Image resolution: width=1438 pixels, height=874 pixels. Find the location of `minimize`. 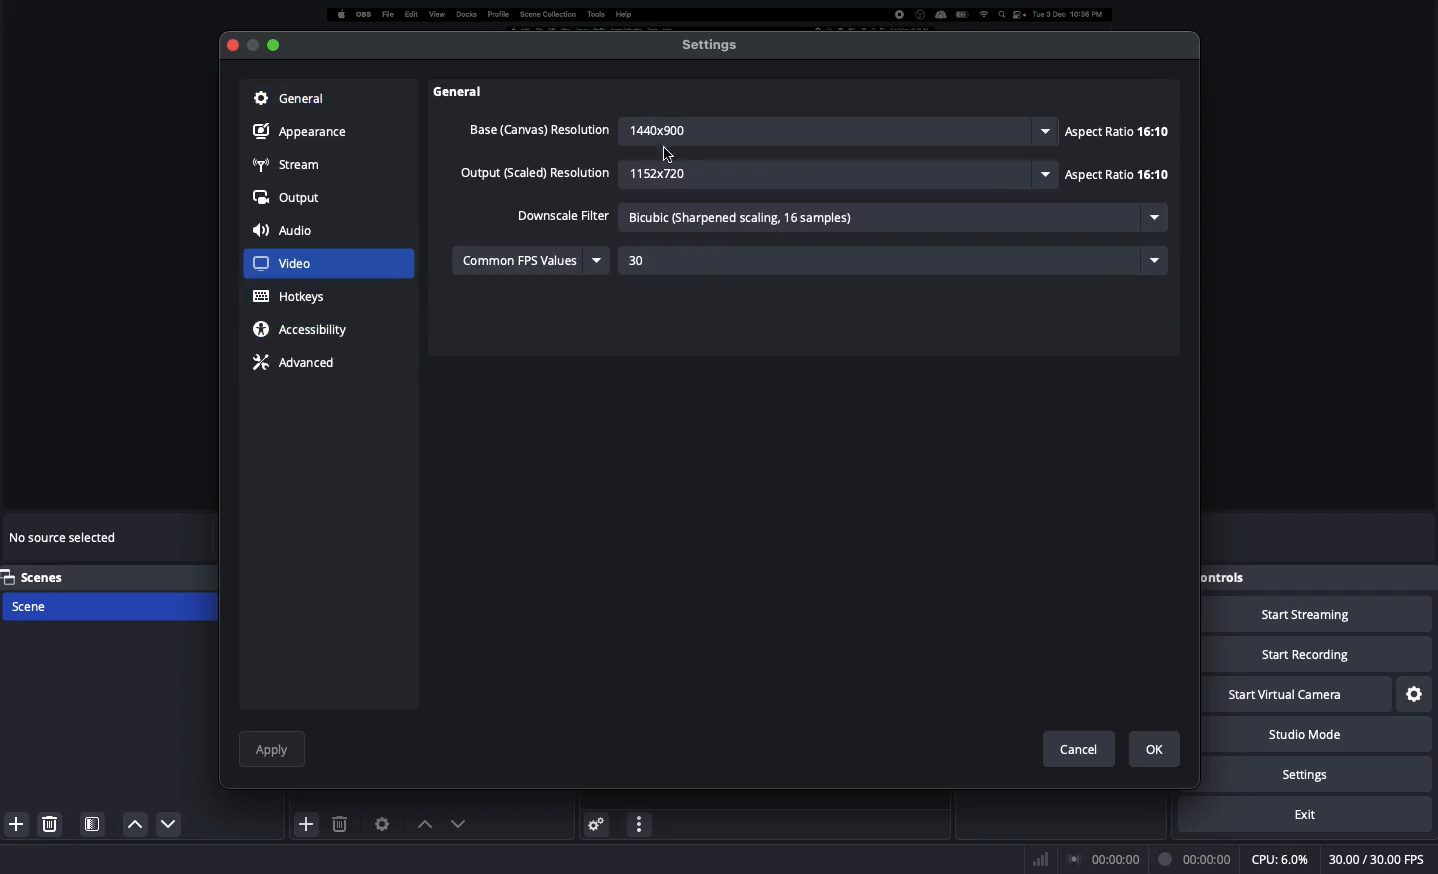

minimize is located at coordinates (274, 41).